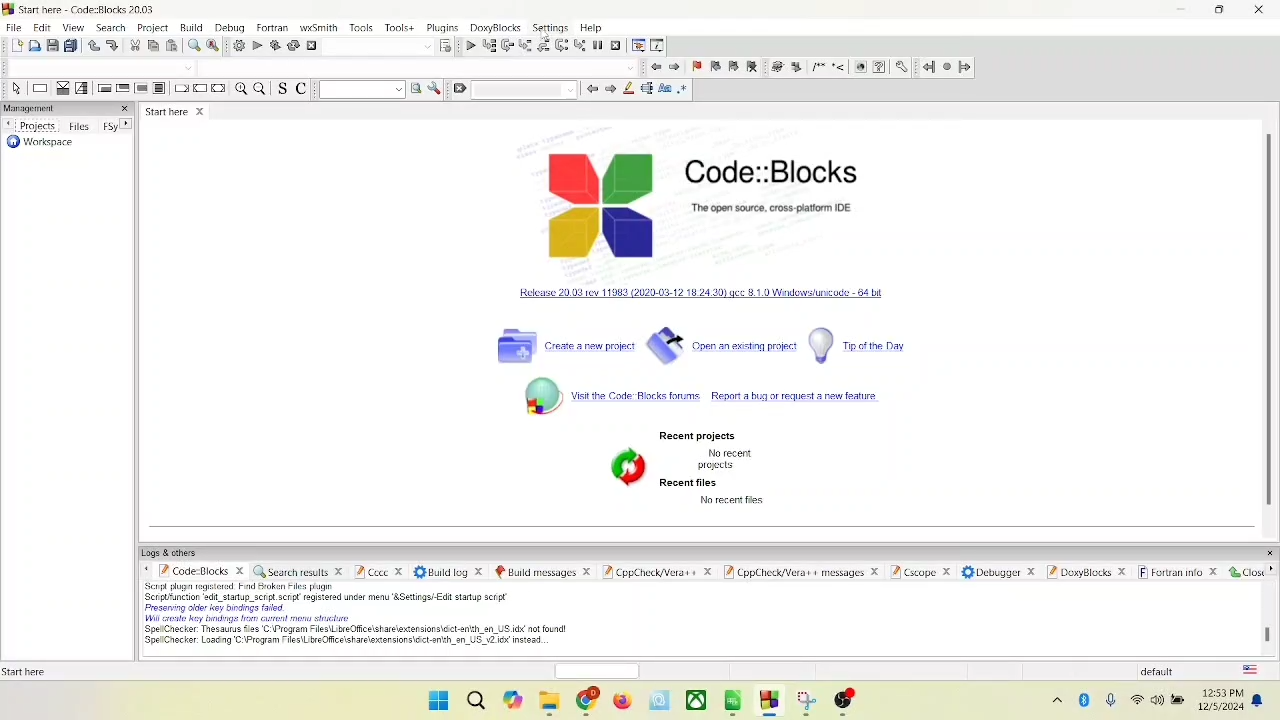 This screenshot has width=1280, height=720. What do you see at coordinates (900, 66) in the screenshot?
I see `settings` at bounding box center [900, 66].